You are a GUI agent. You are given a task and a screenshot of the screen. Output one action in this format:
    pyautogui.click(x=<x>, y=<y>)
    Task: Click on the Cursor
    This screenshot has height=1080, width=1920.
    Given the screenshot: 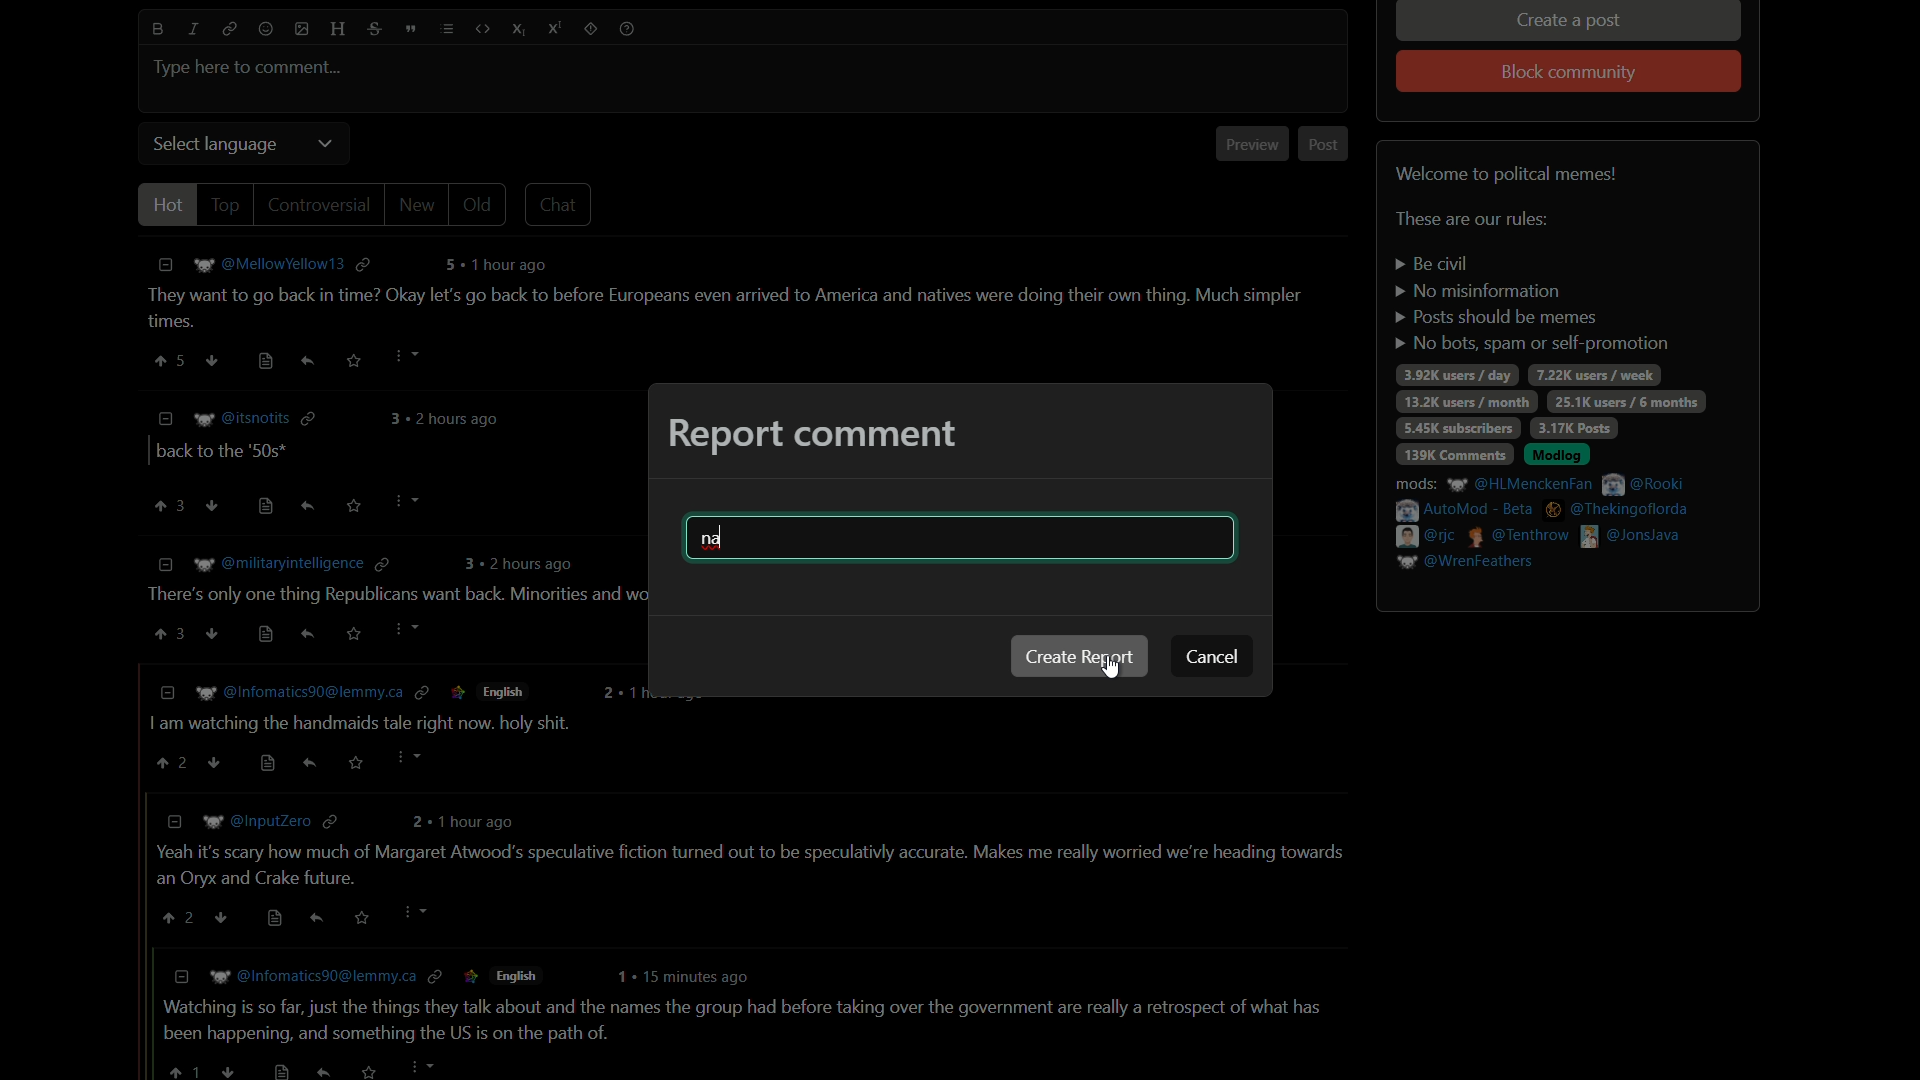 What is the action you would take?
    pyautogui.click(x=404, y=511)
    